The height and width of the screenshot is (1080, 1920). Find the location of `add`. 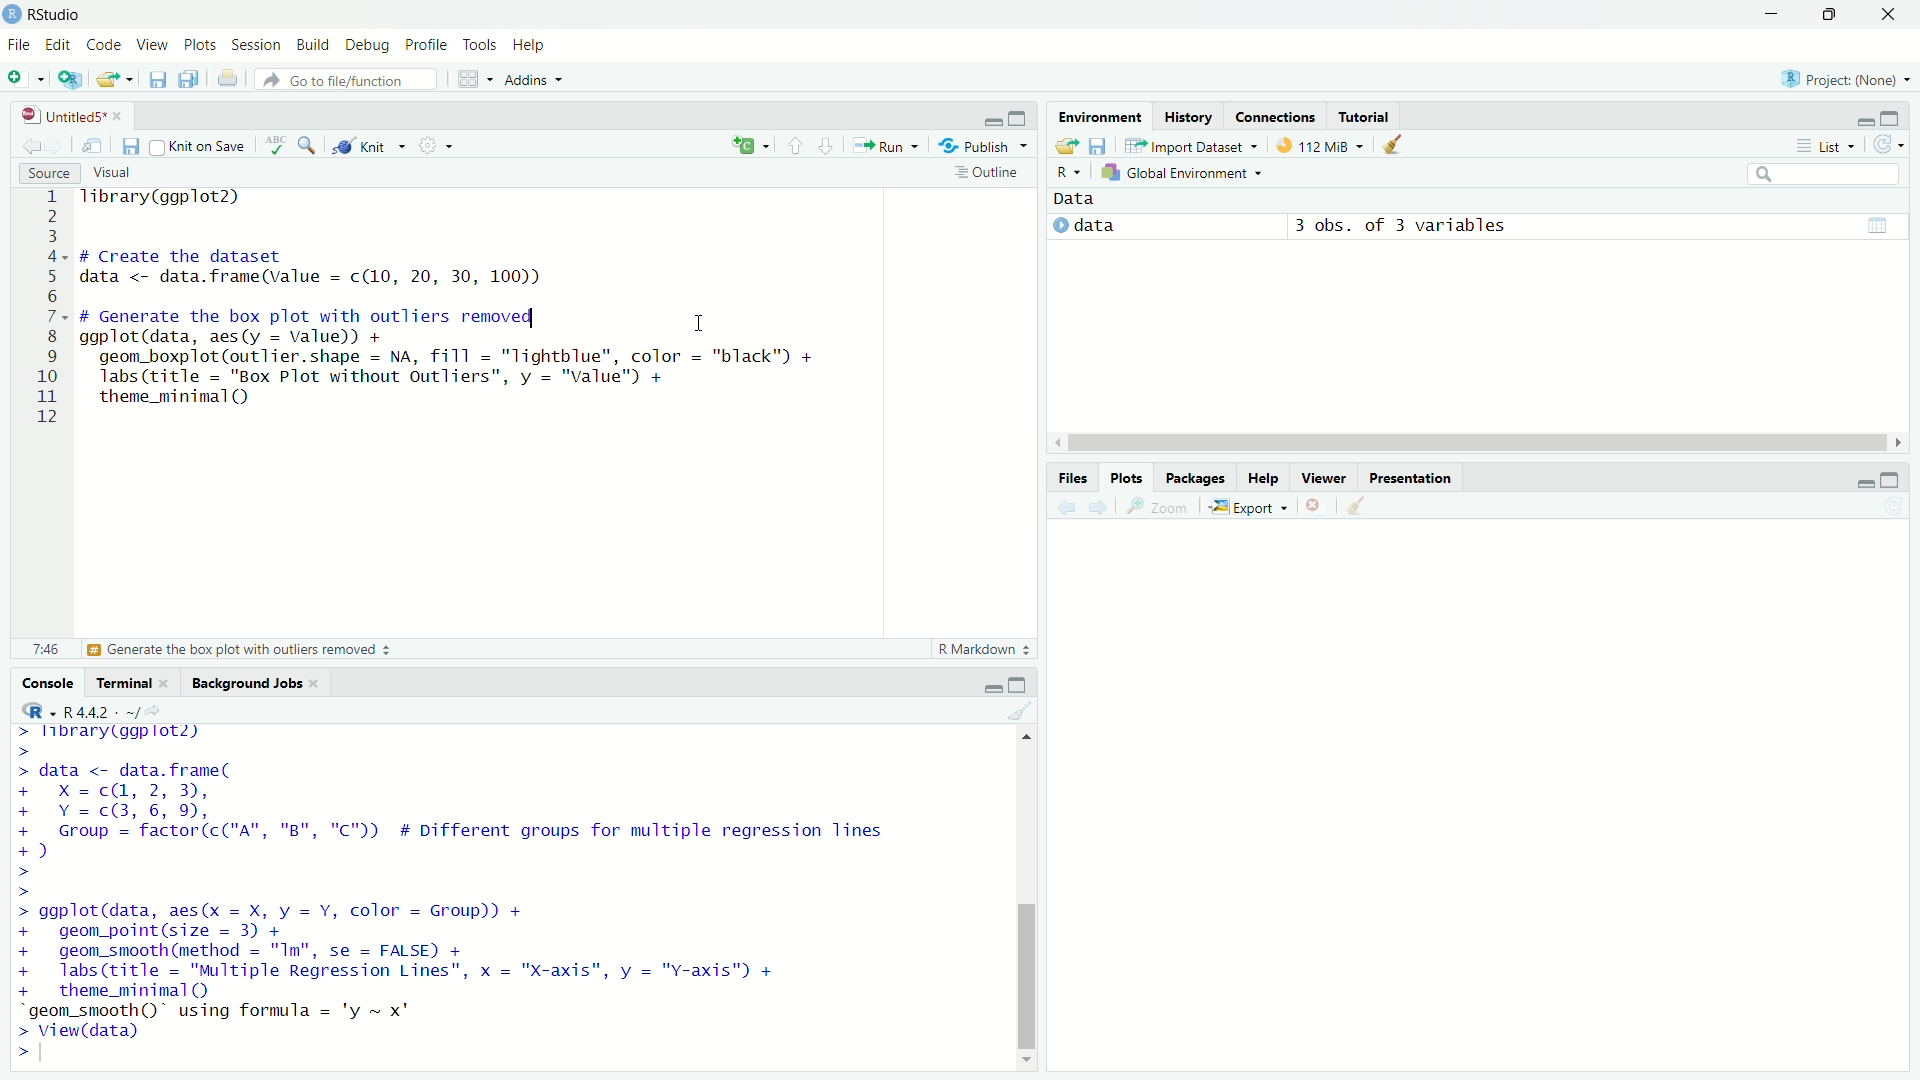

add is located at coordinates (735, 147).